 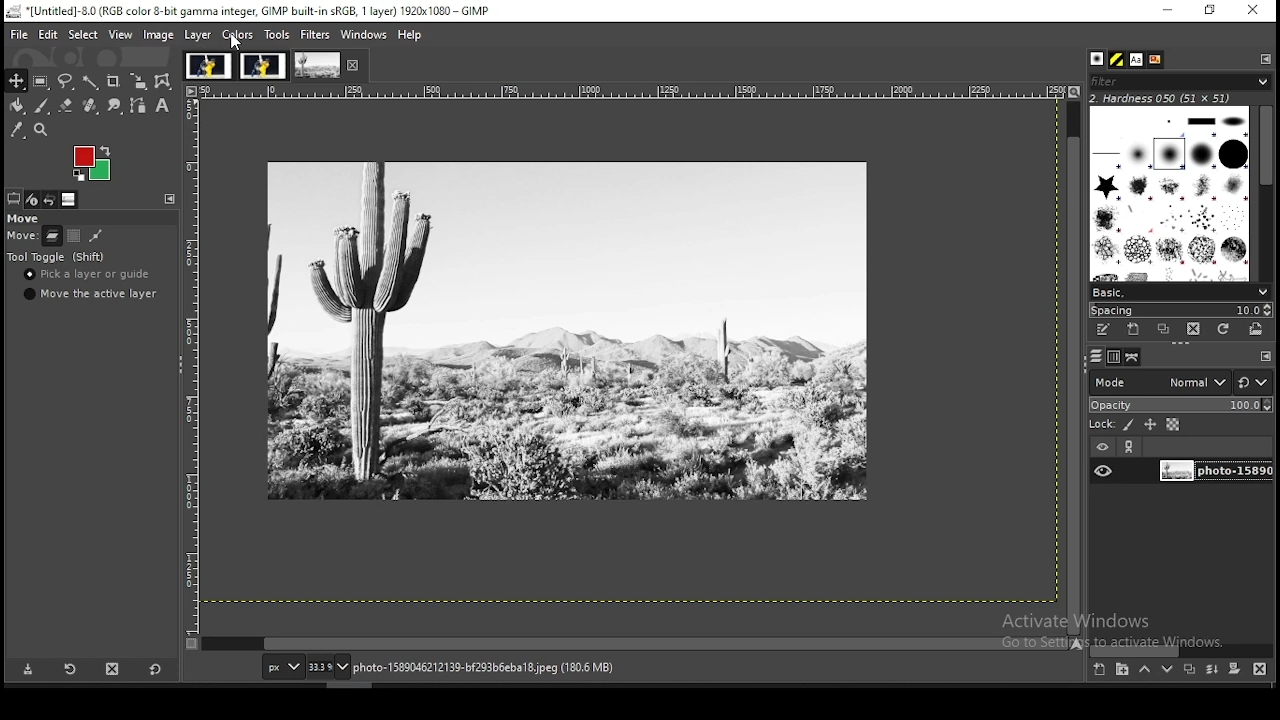 What do you see at coordinates (1101, 671) in the screenshot?
I see `new layer` at bounding box center [1101, 671].